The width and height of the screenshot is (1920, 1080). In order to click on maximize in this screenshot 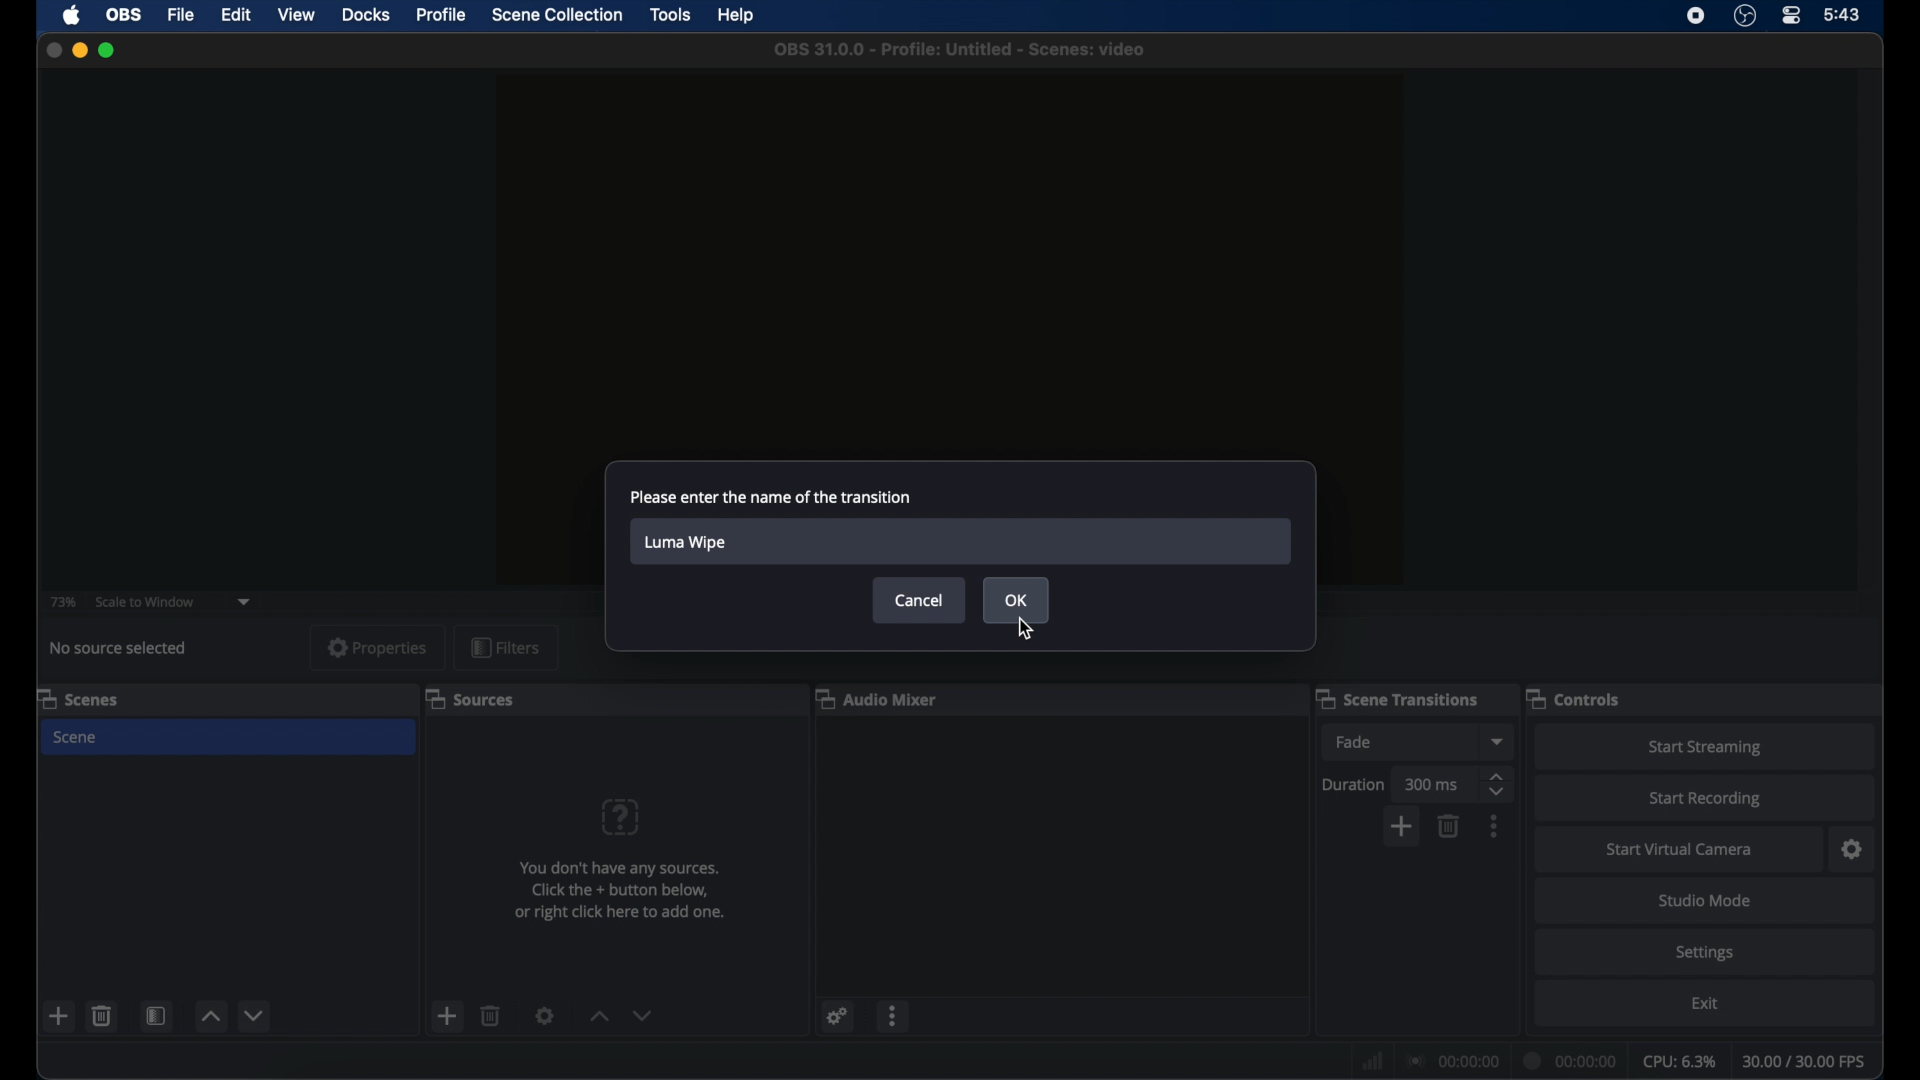, I will do `click(110, 50)`.